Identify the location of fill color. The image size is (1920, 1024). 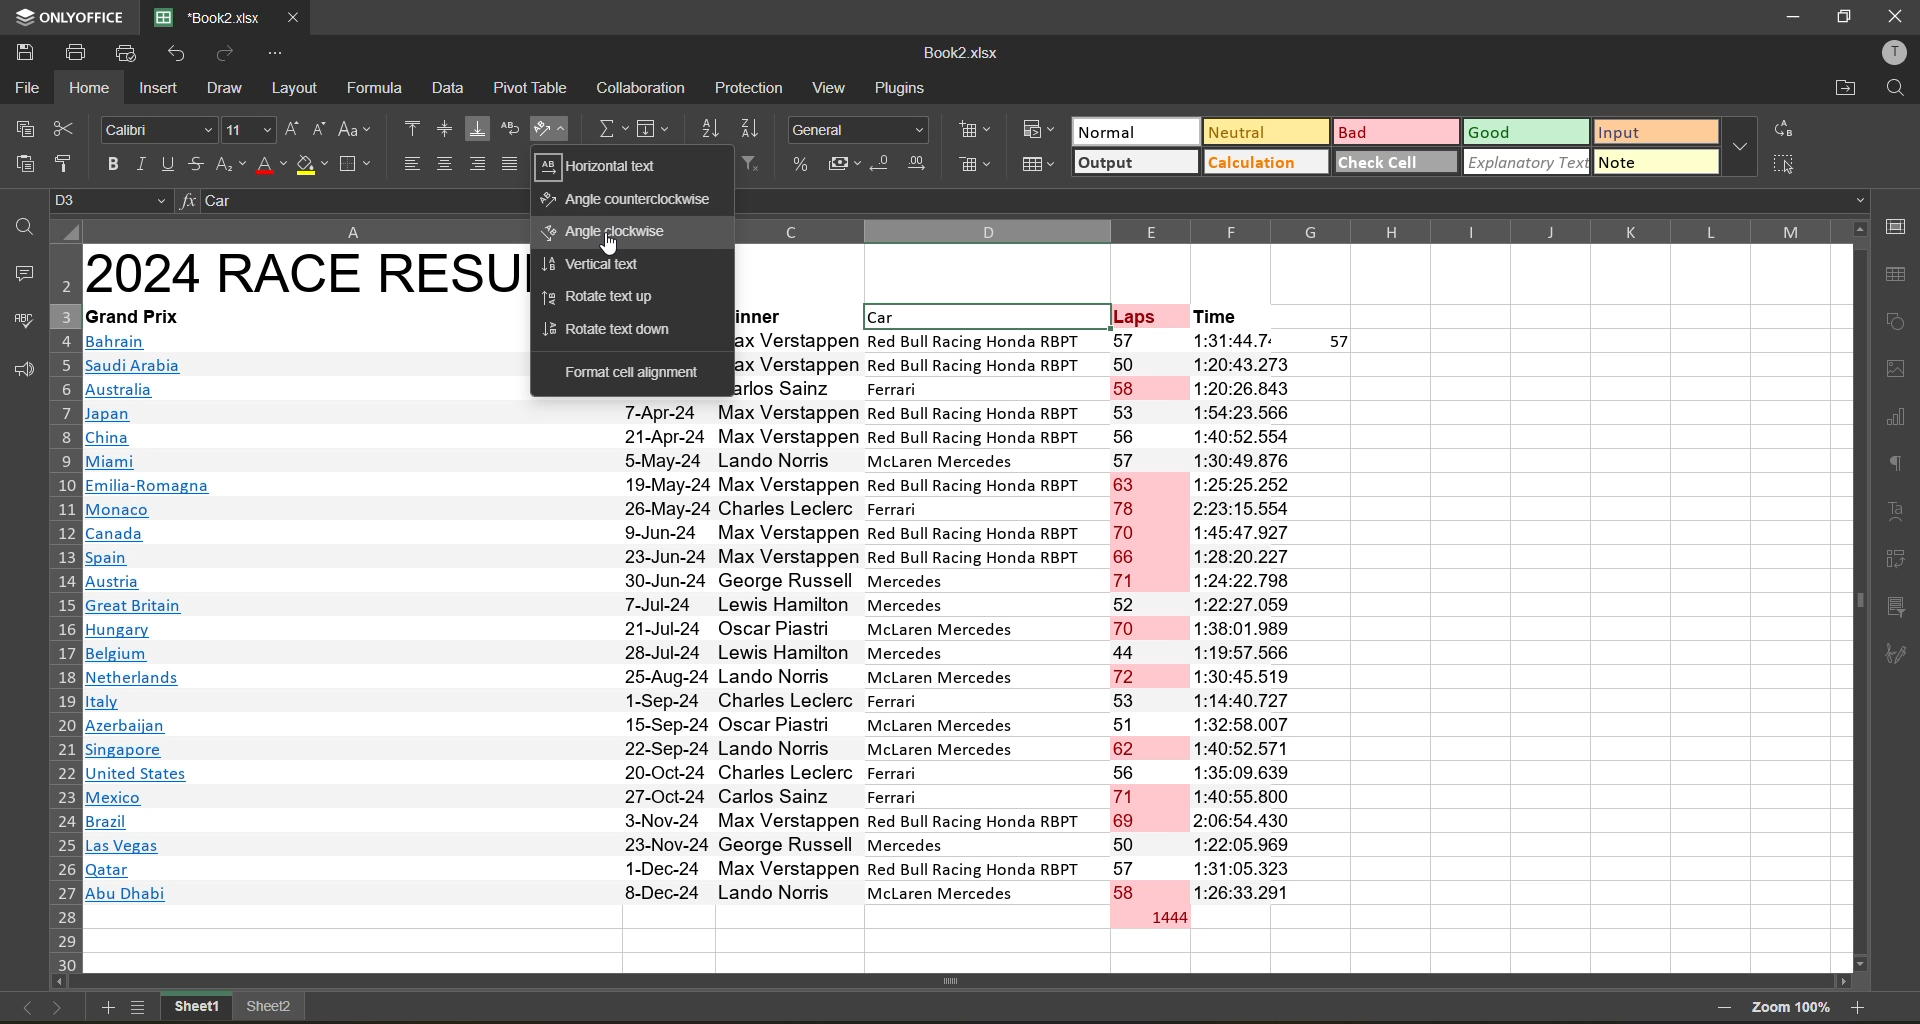
(312, 164).